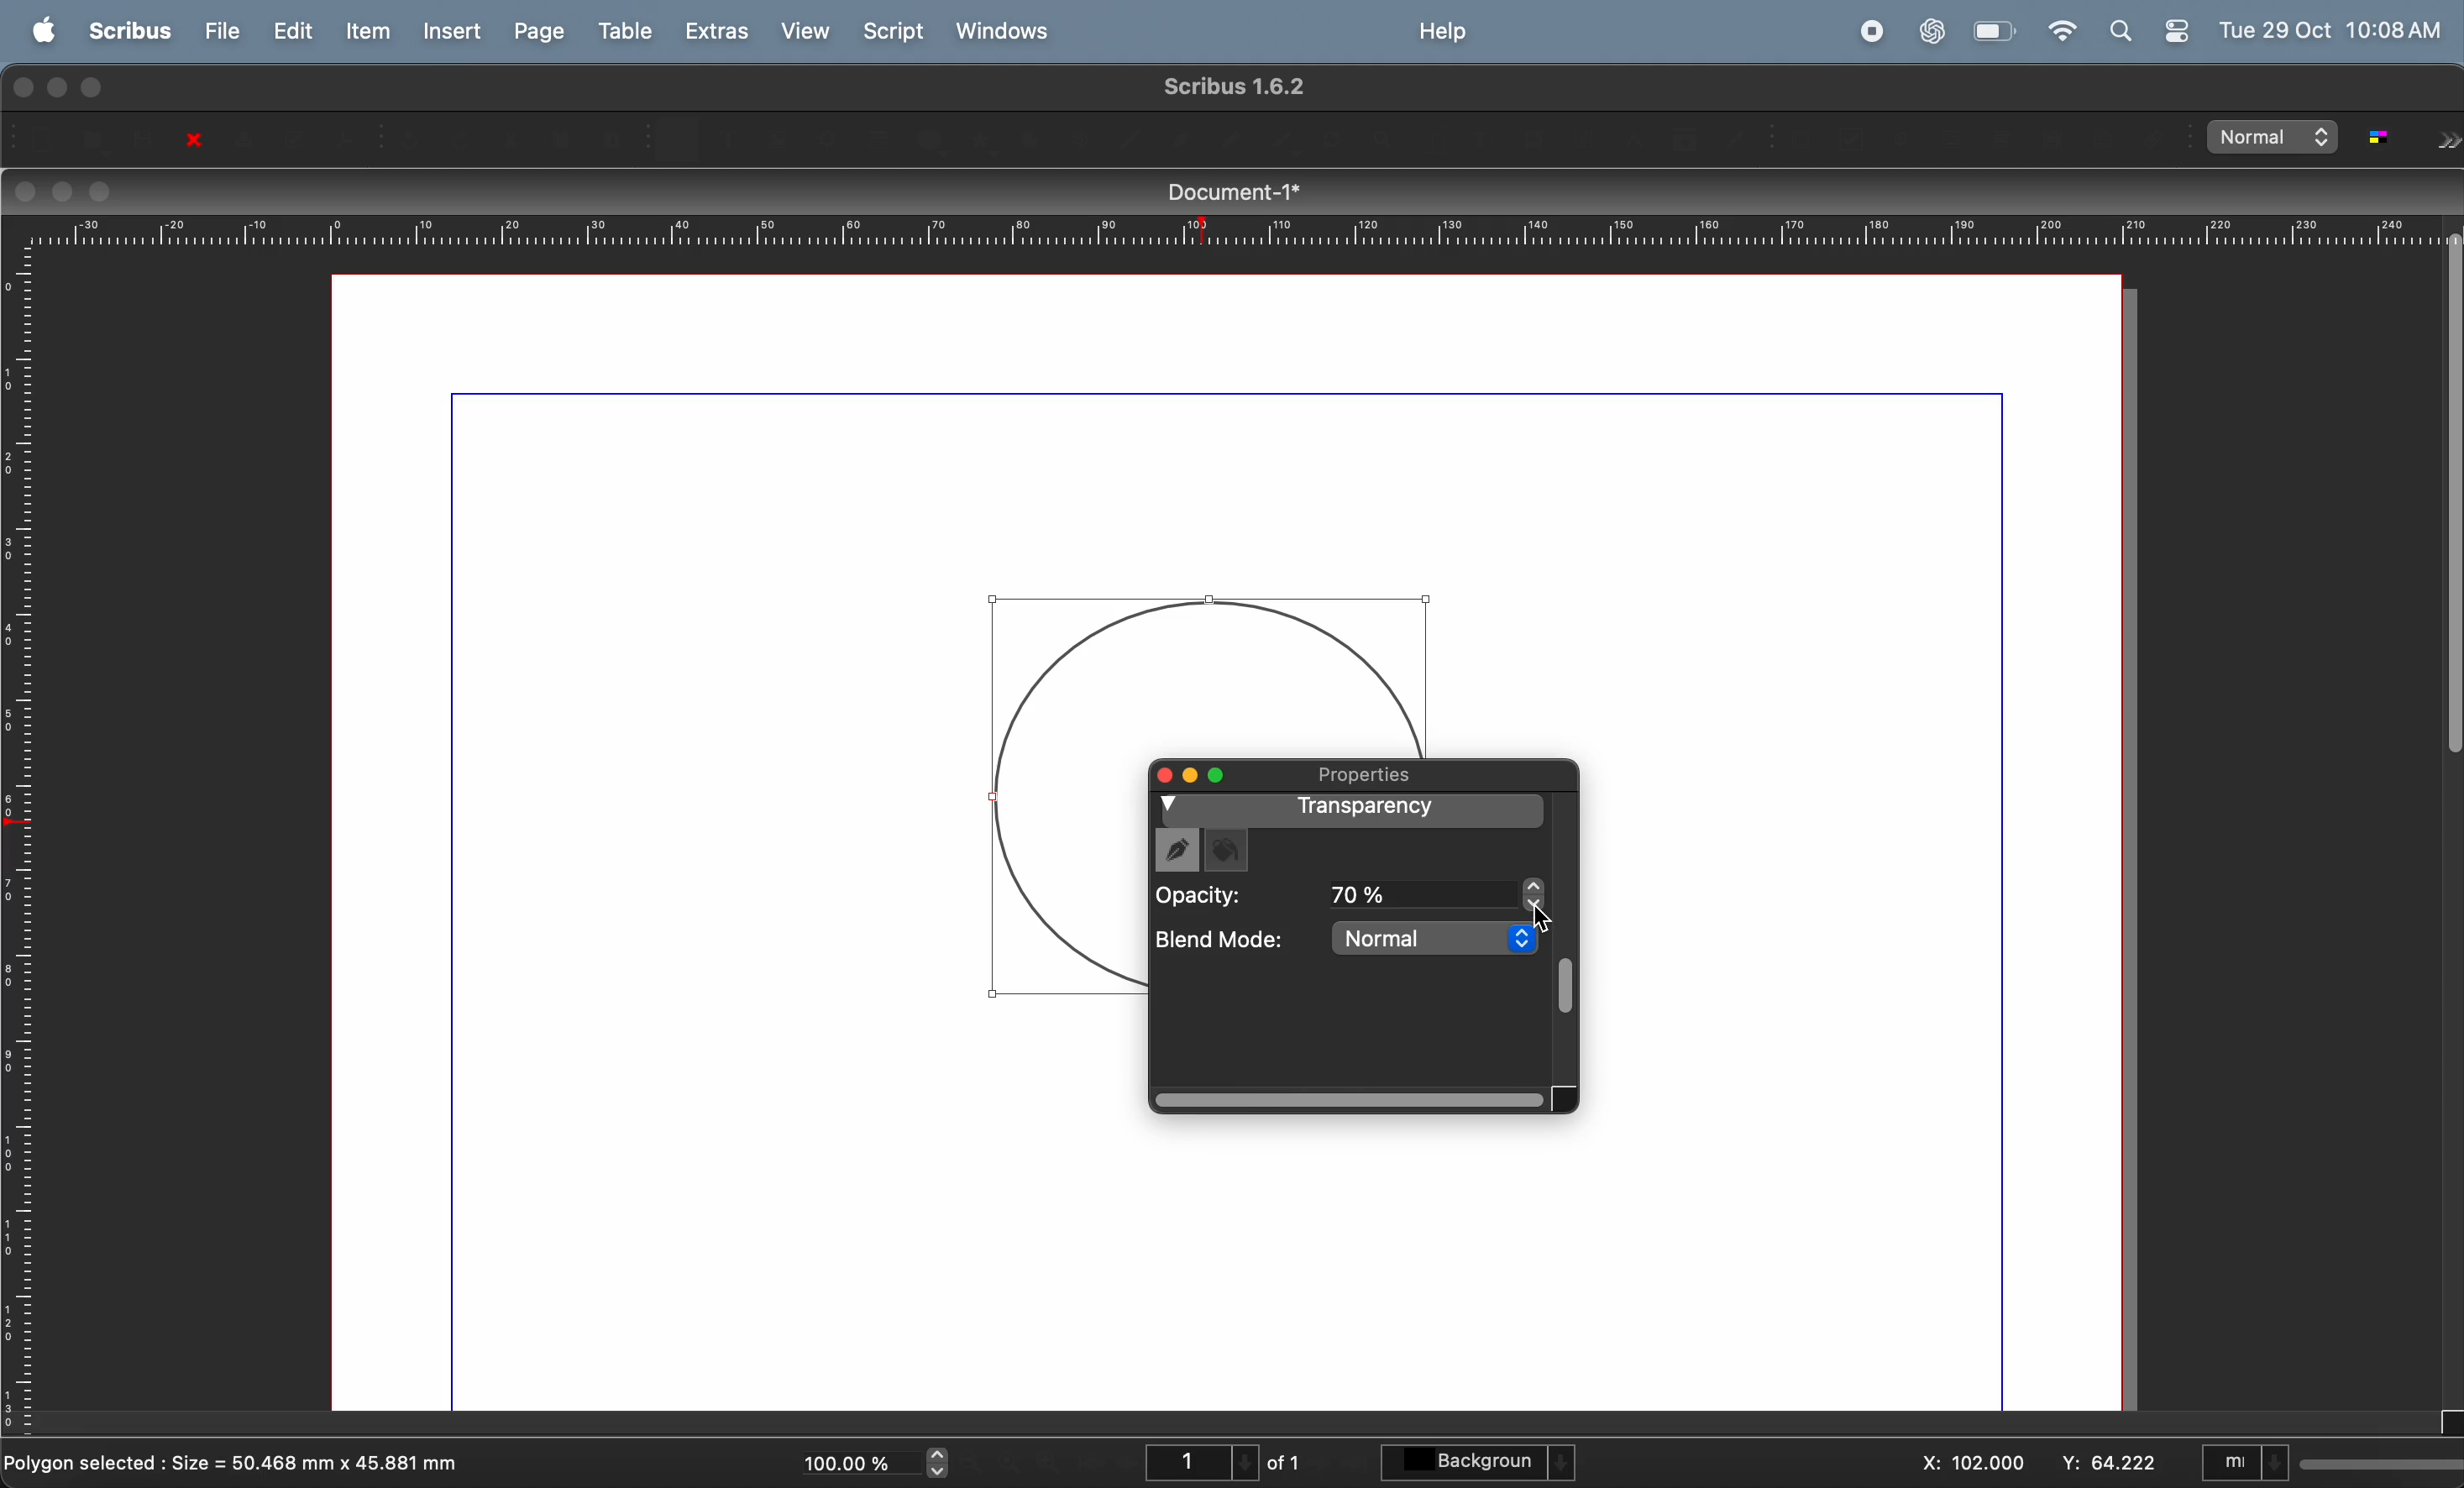  What do you see at coordinates (1356, 811) in the screenshot?
I see `transparency` at bounding box center [1356, 811].